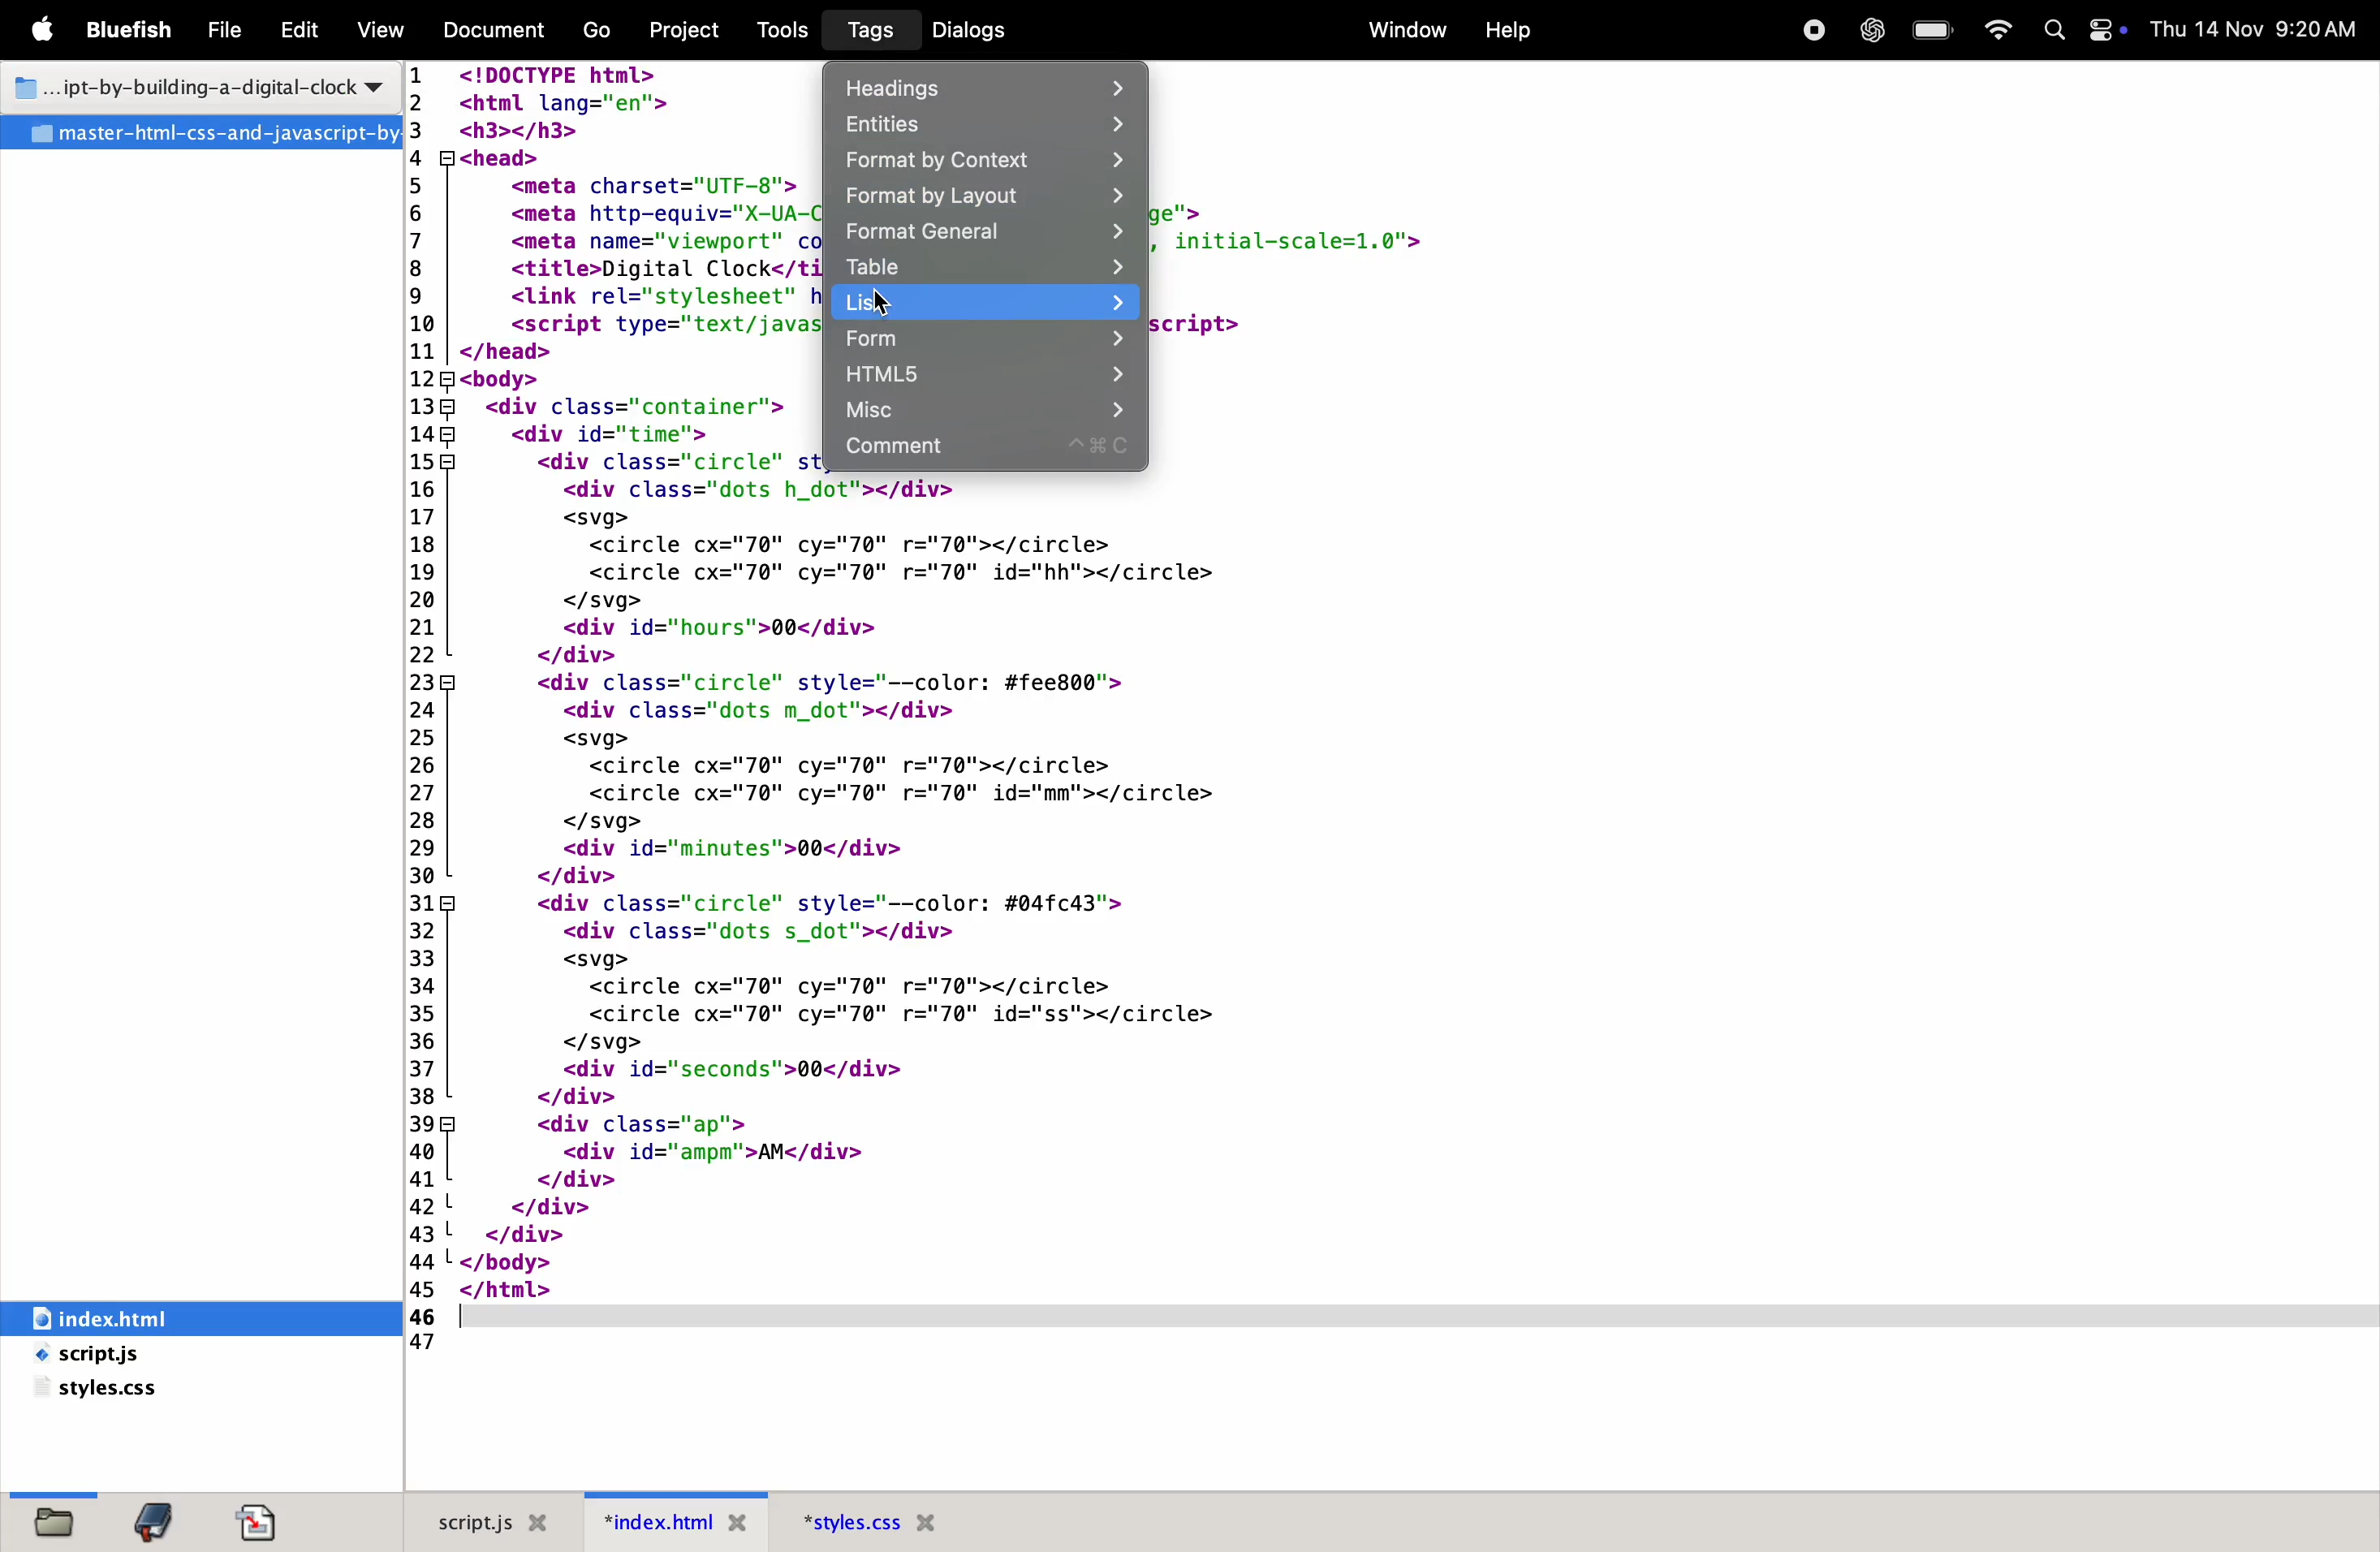 This screenshot has height=1552, width=2380. What do you see at coordinates (600, 32) in the screenshot?
I see `Go` at bounding box center [600, 32].